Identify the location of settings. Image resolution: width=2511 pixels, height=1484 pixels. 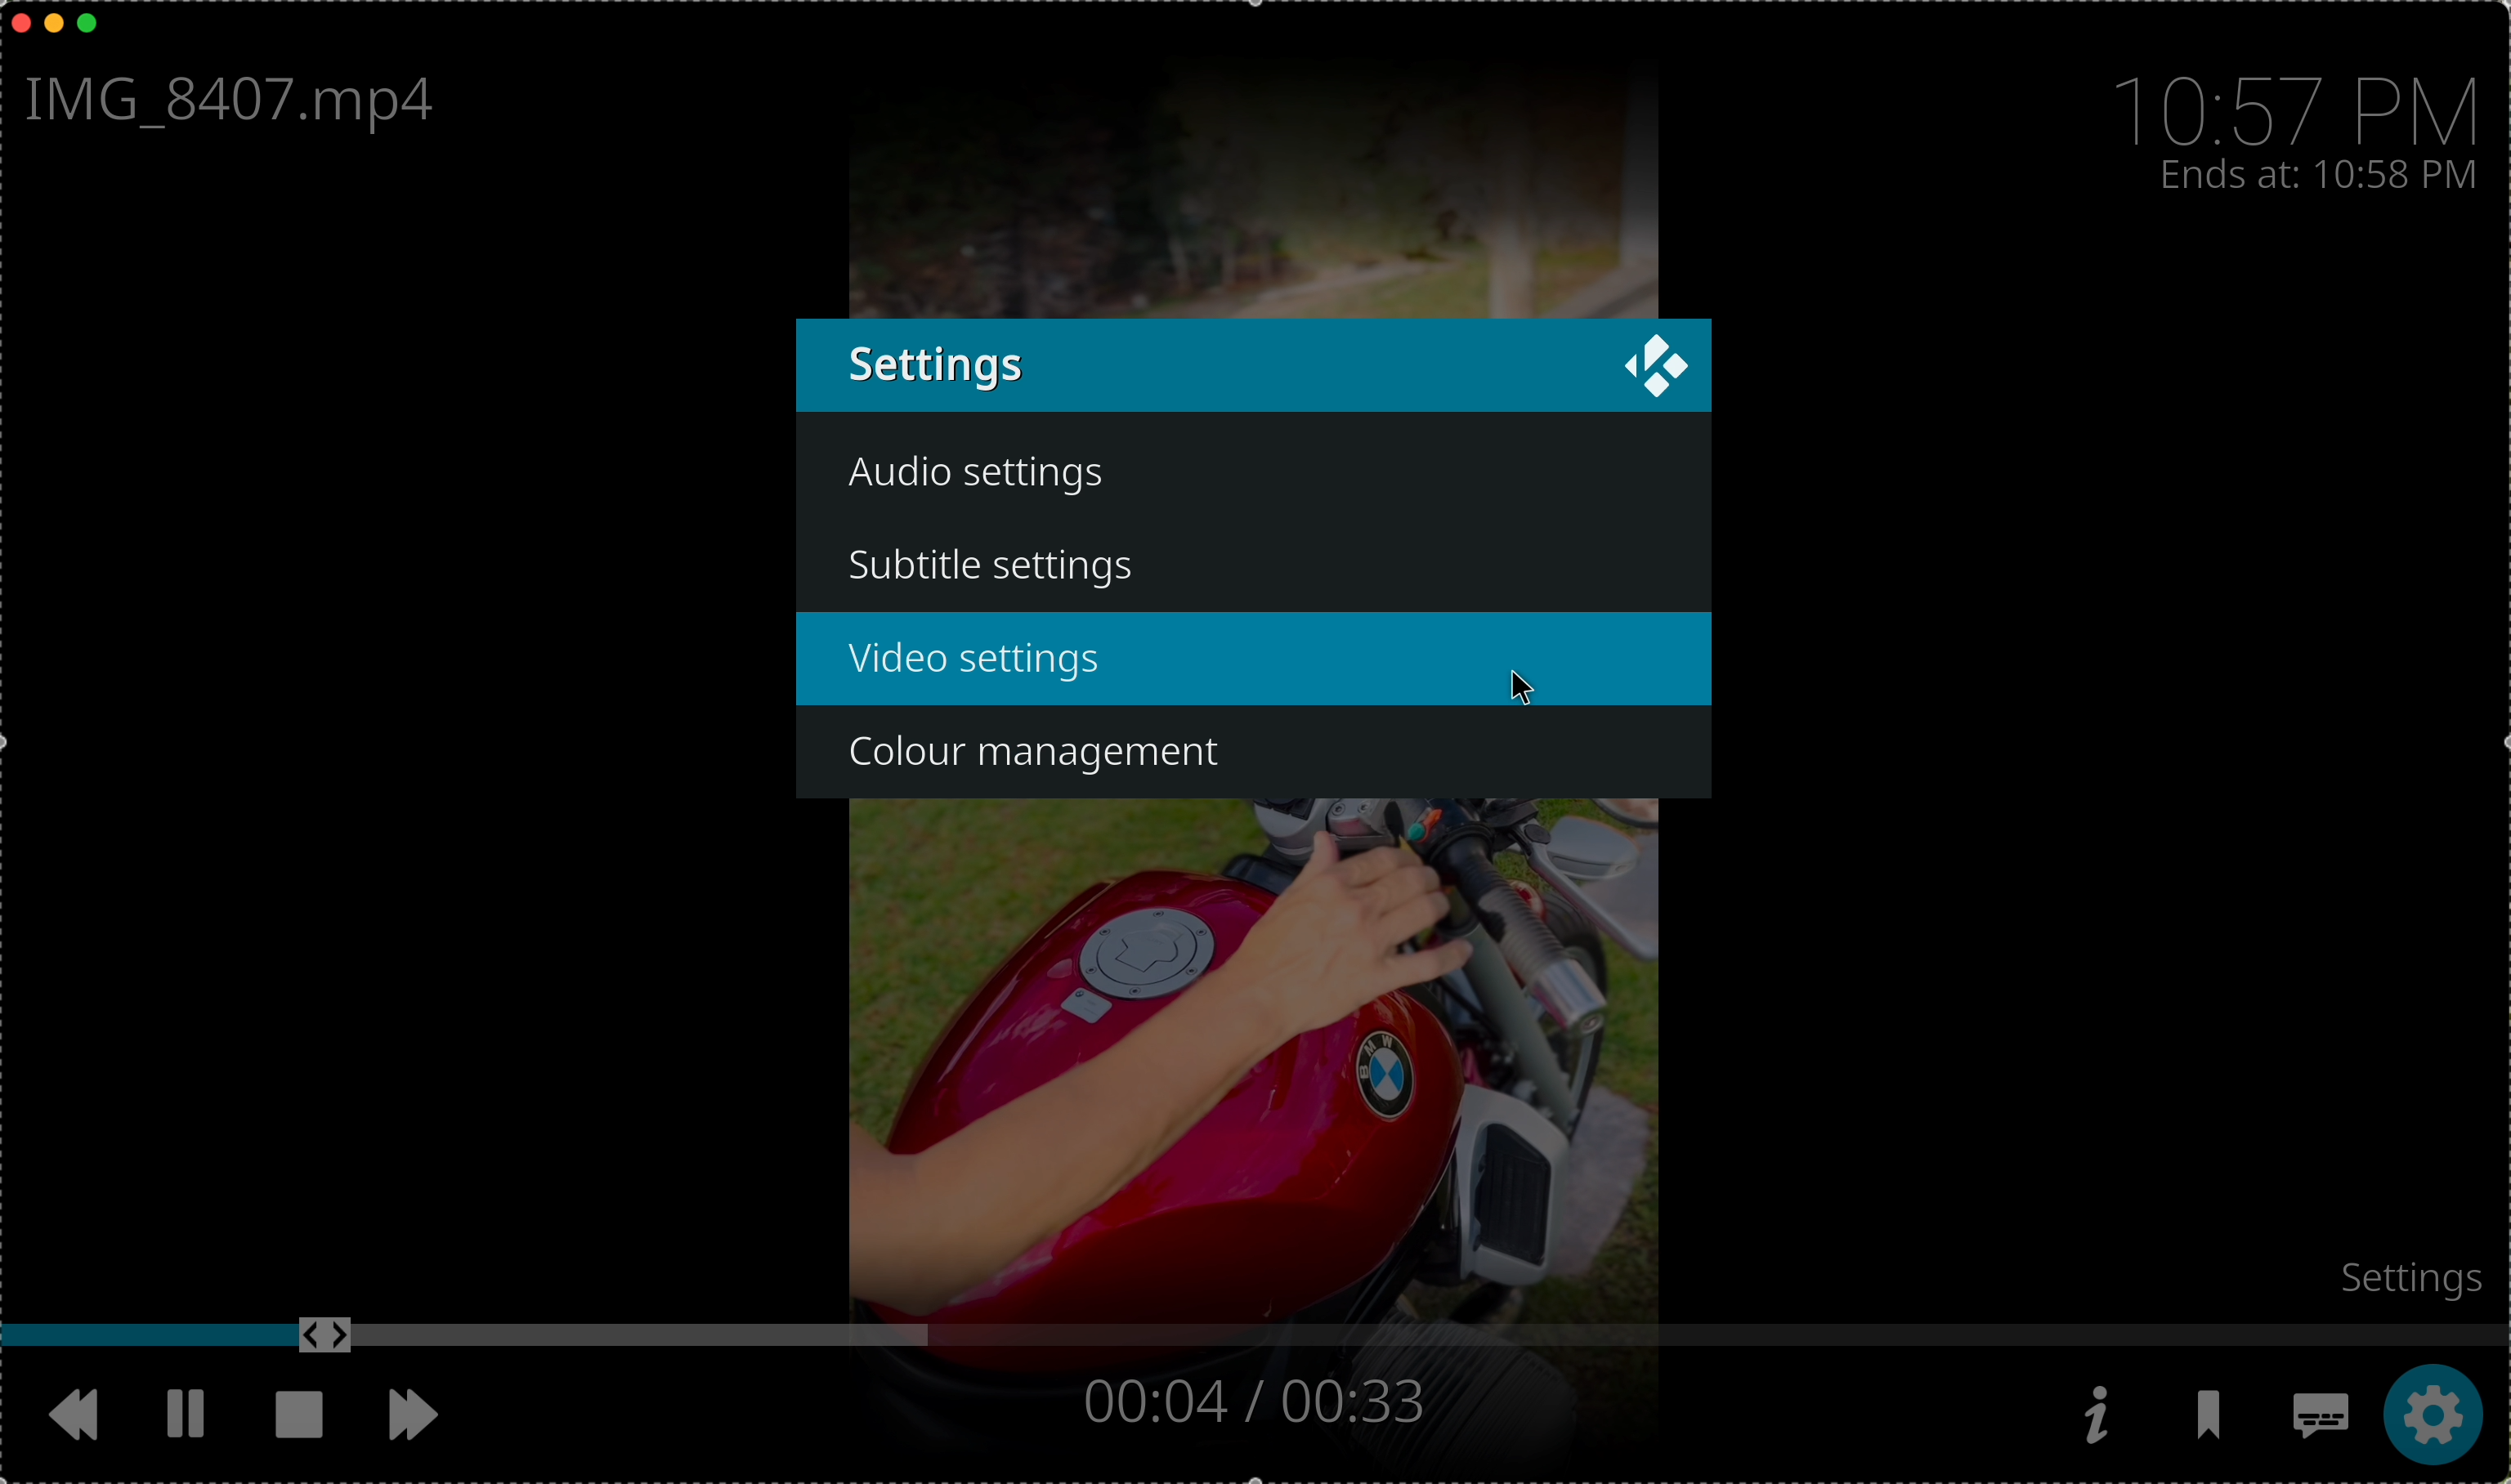
(1193, 365).